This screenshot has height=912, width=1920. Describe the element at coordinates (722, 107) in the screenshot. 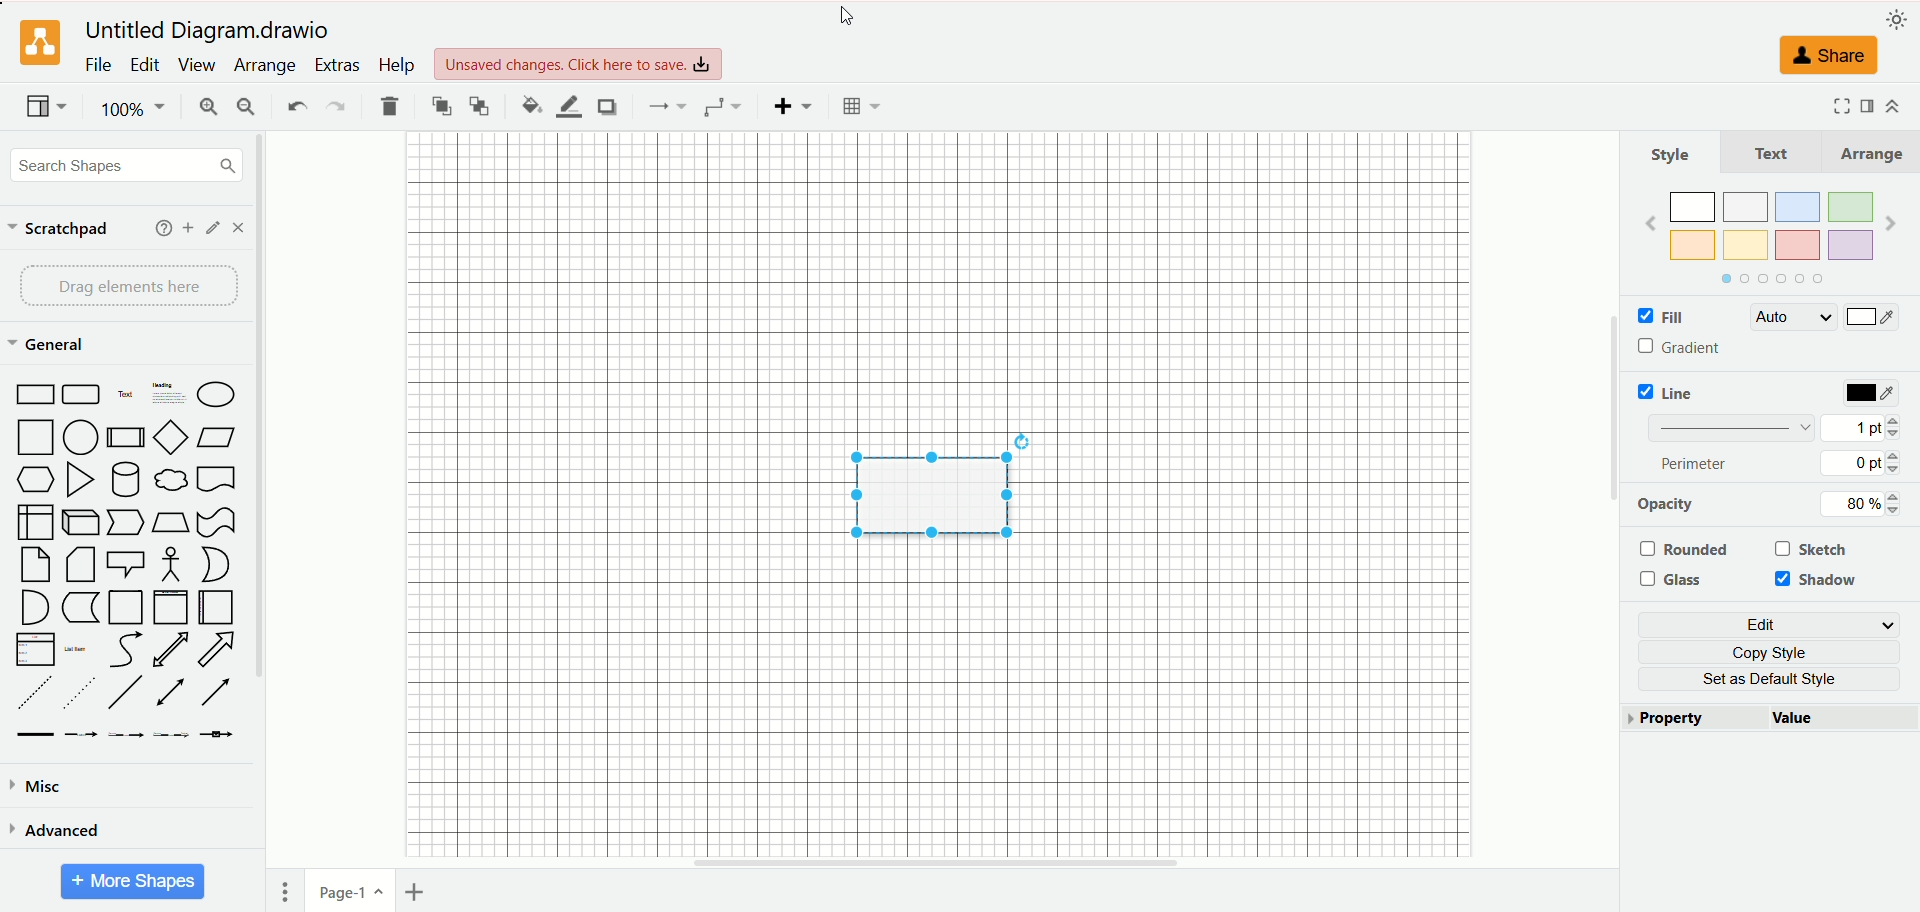

I see `waypoint` at that location.